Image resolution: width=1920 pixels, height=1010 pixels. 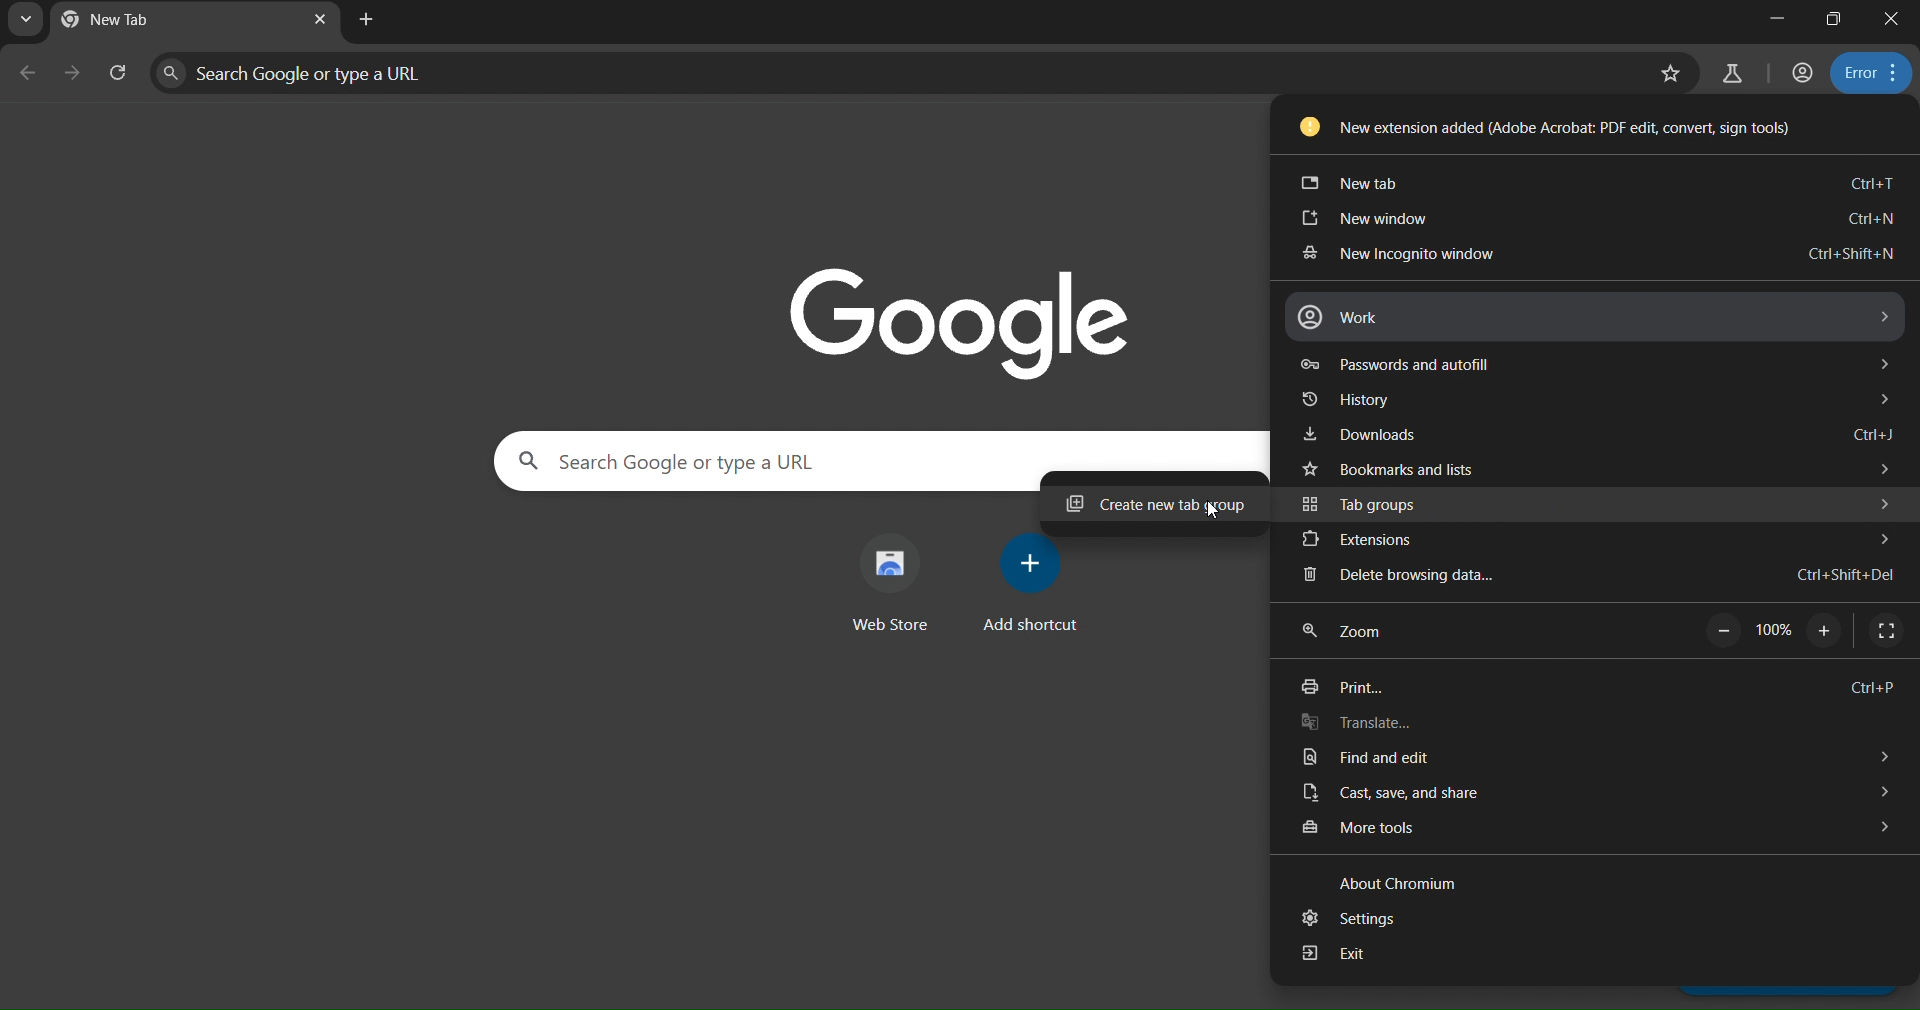 I want to click on extensions, so click(x=1588, y=540).